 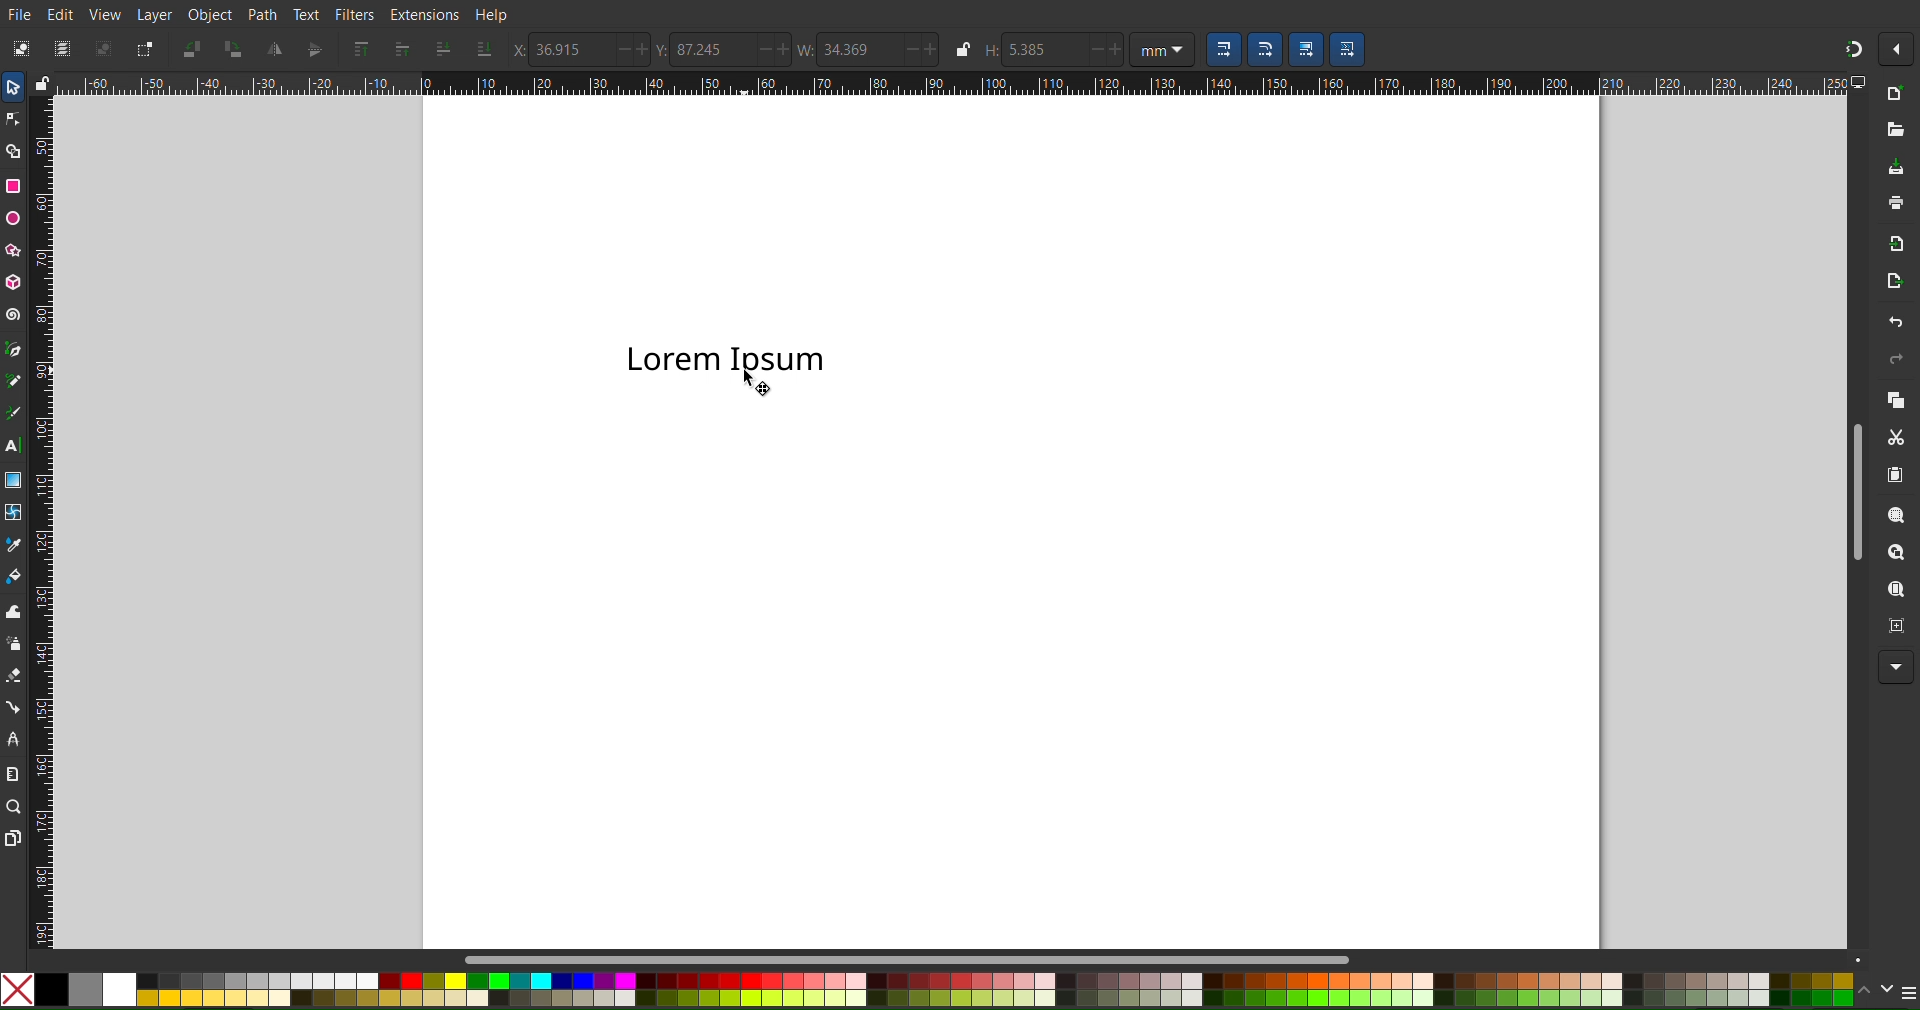 I want to click on Text, so click(x=728, y=359).